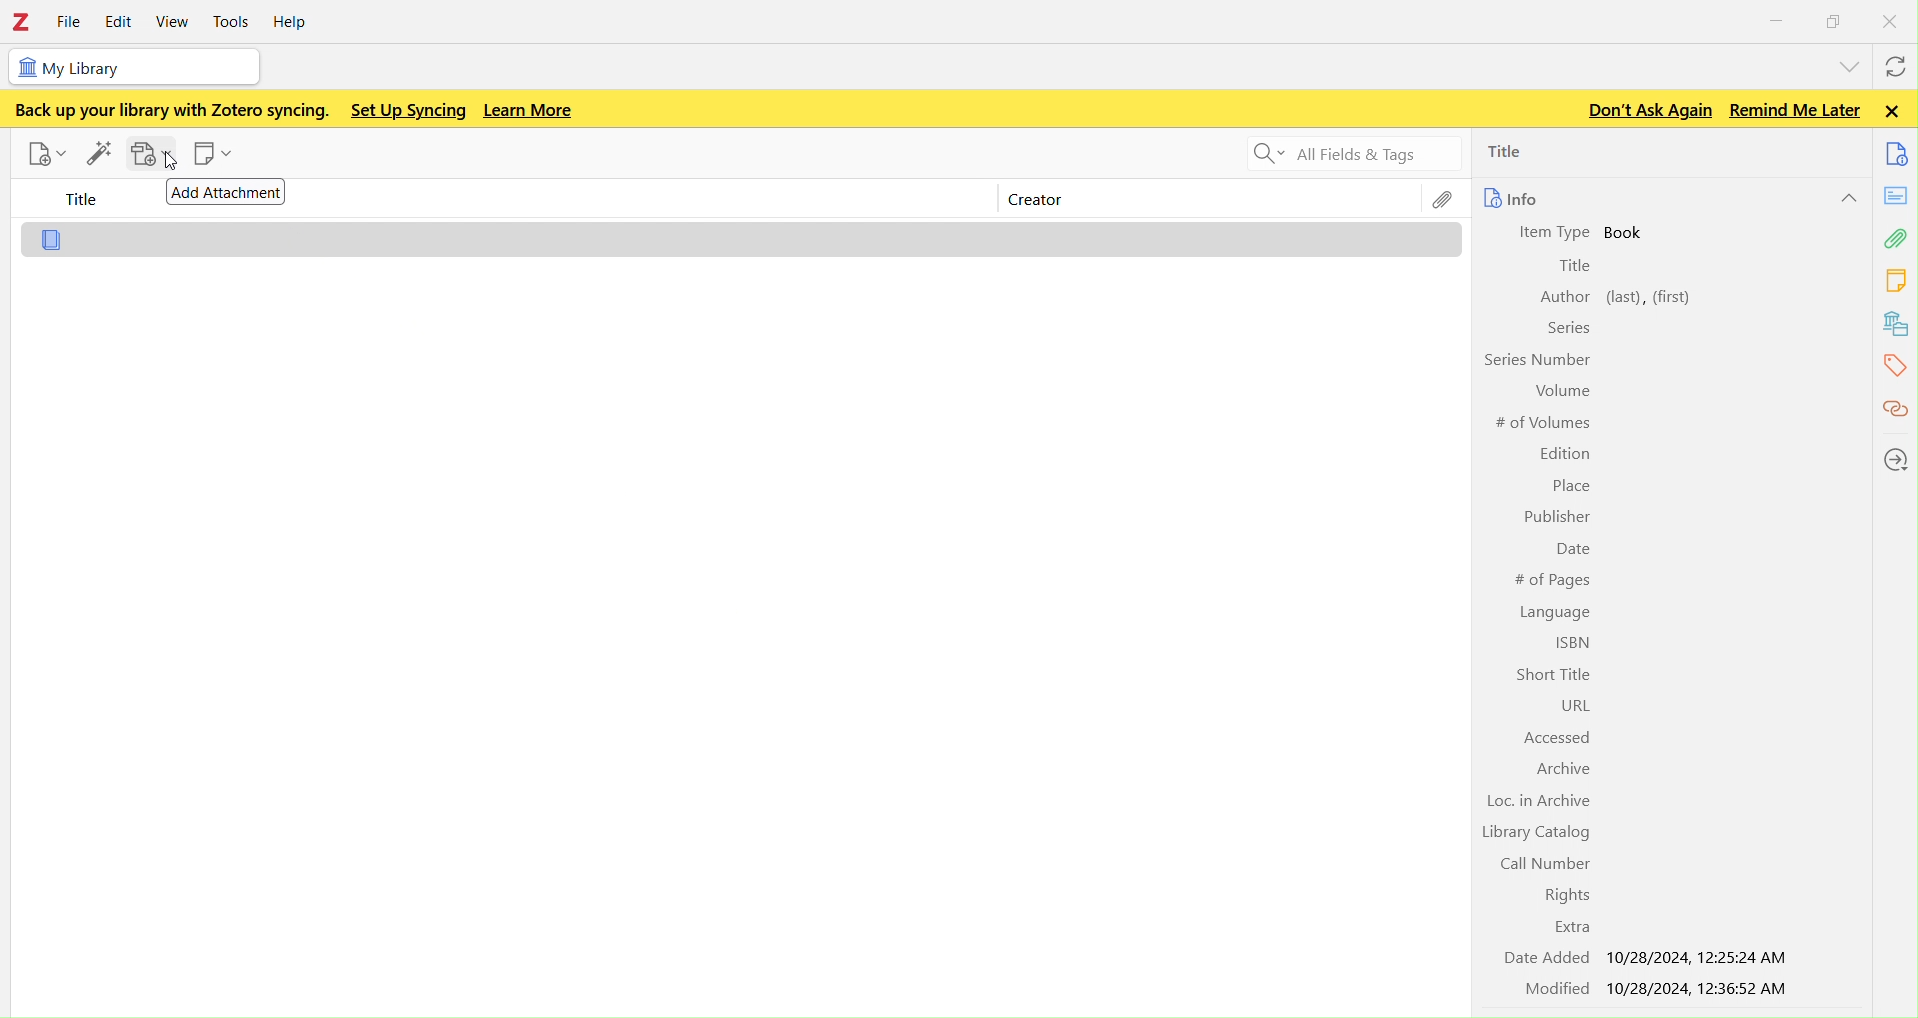 Image resolution: width=1918 pixels, height=1018 pixels. What do you see at coordinates (1892, 19) in the screenshot?
I see `close` at bounding box center [1892, 19].